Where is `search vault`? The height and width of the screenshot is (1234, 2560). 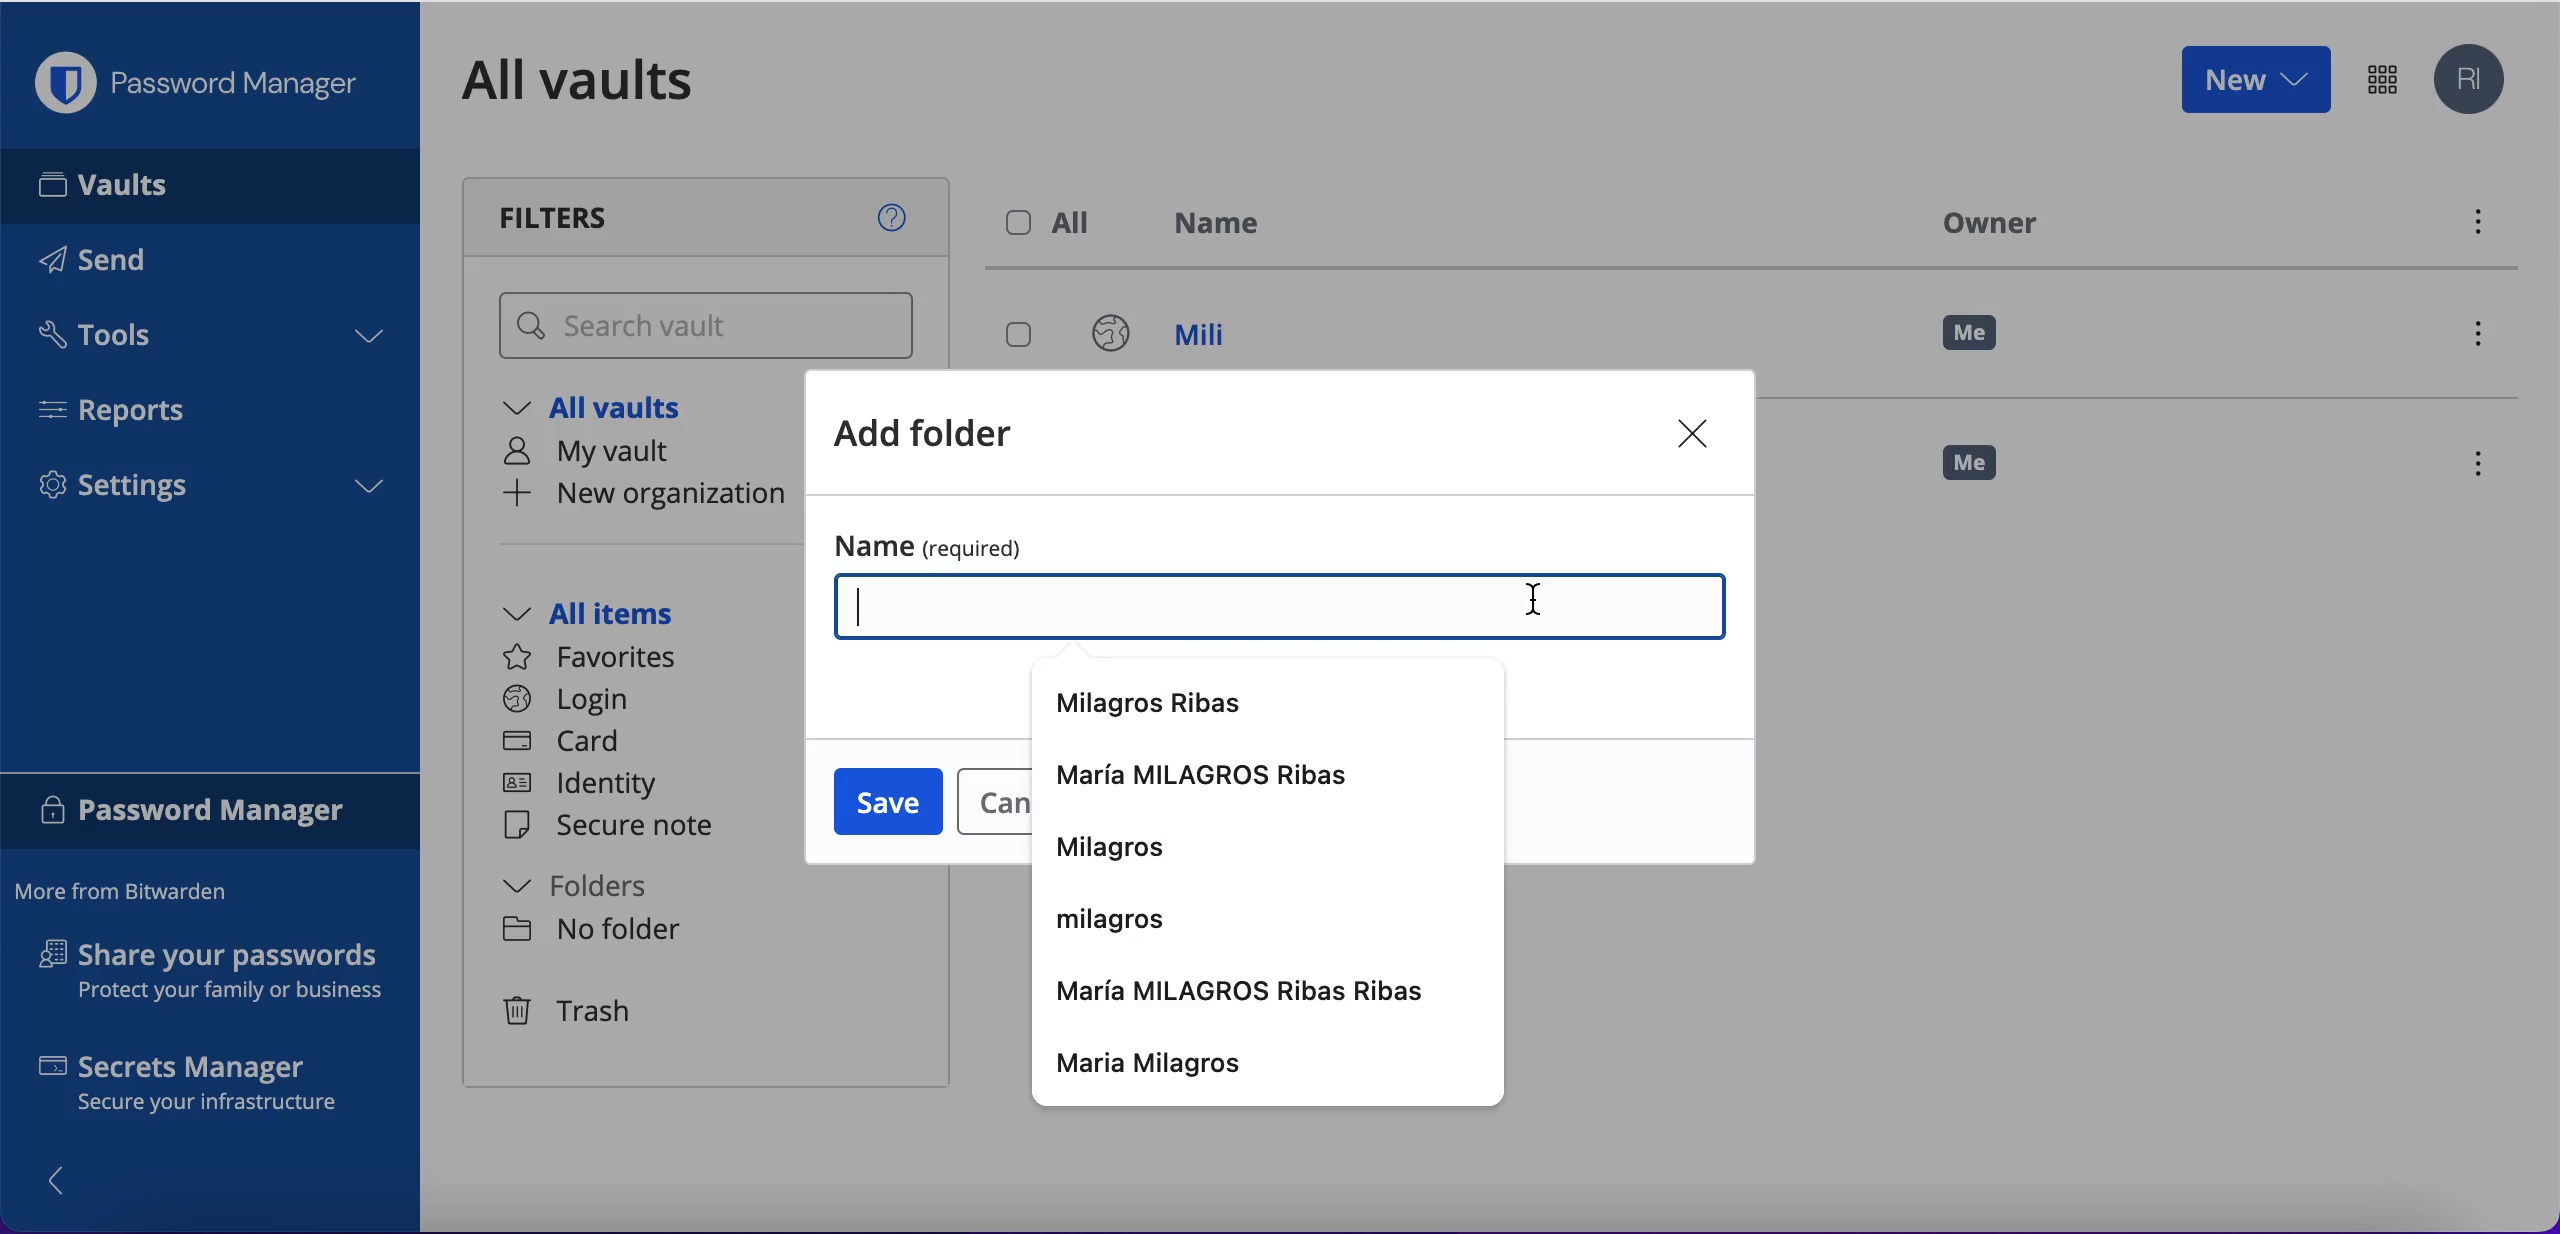 search vault is located at coordinates (710, 327).